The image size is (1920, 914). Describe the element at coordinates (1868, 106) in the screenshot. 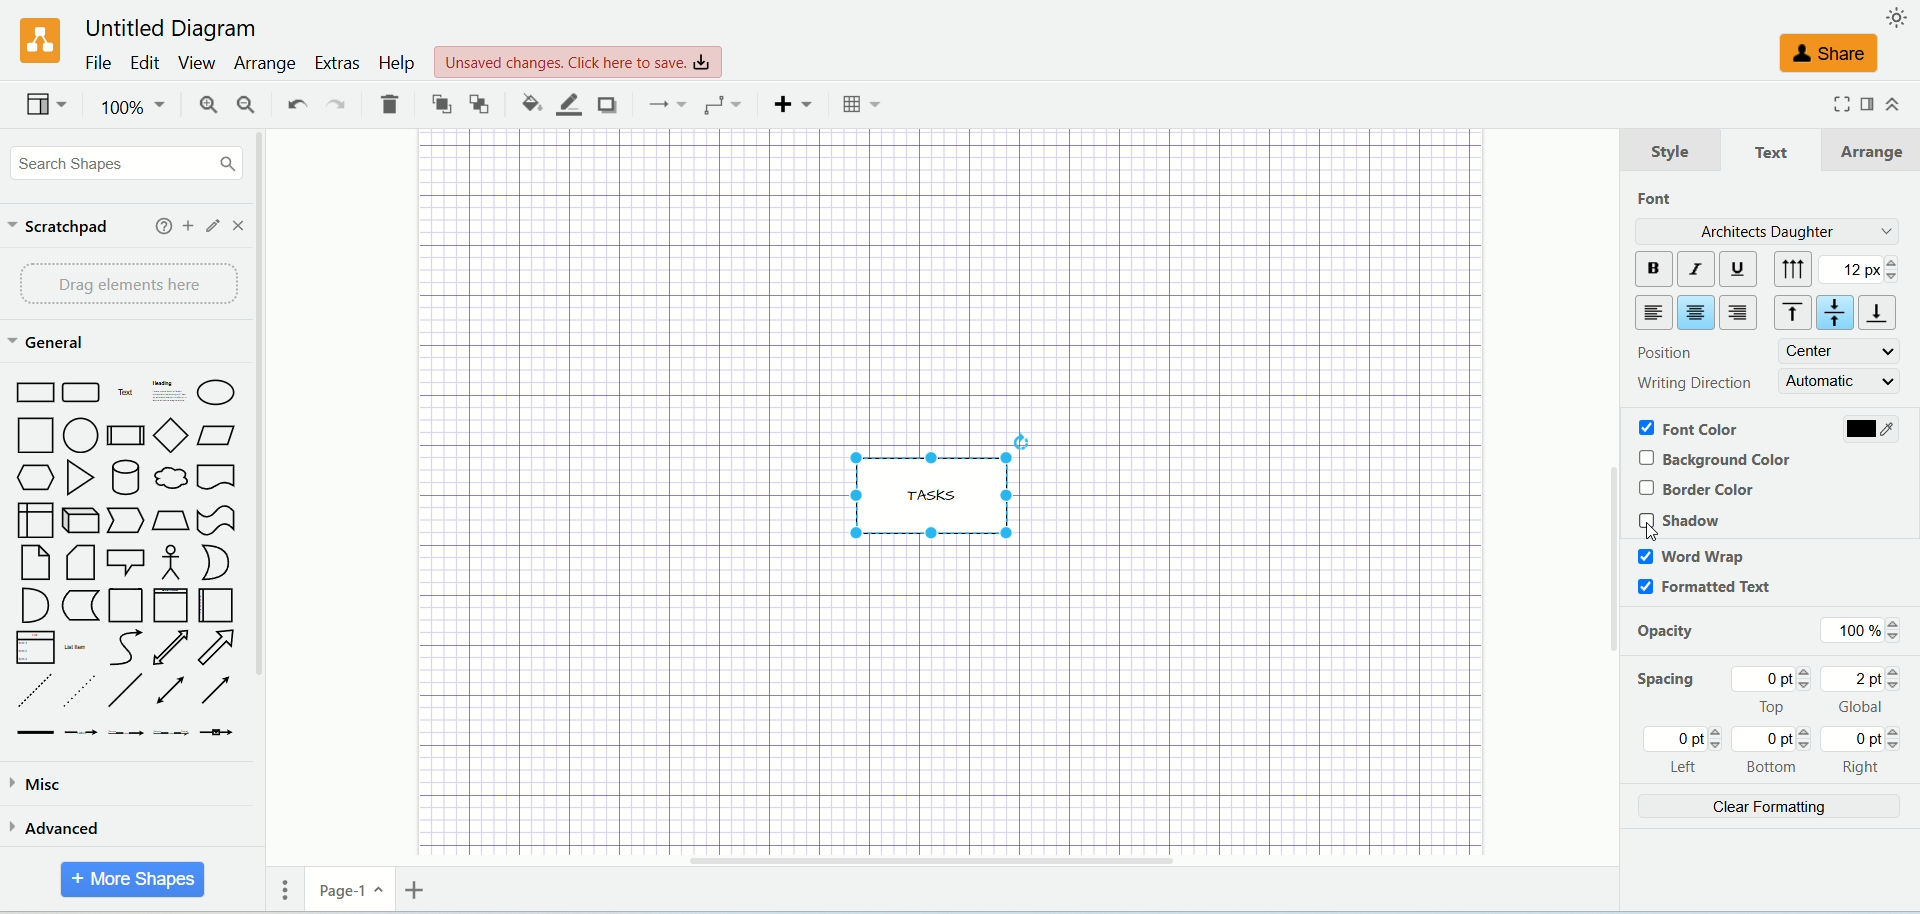

I see `format` at that location.